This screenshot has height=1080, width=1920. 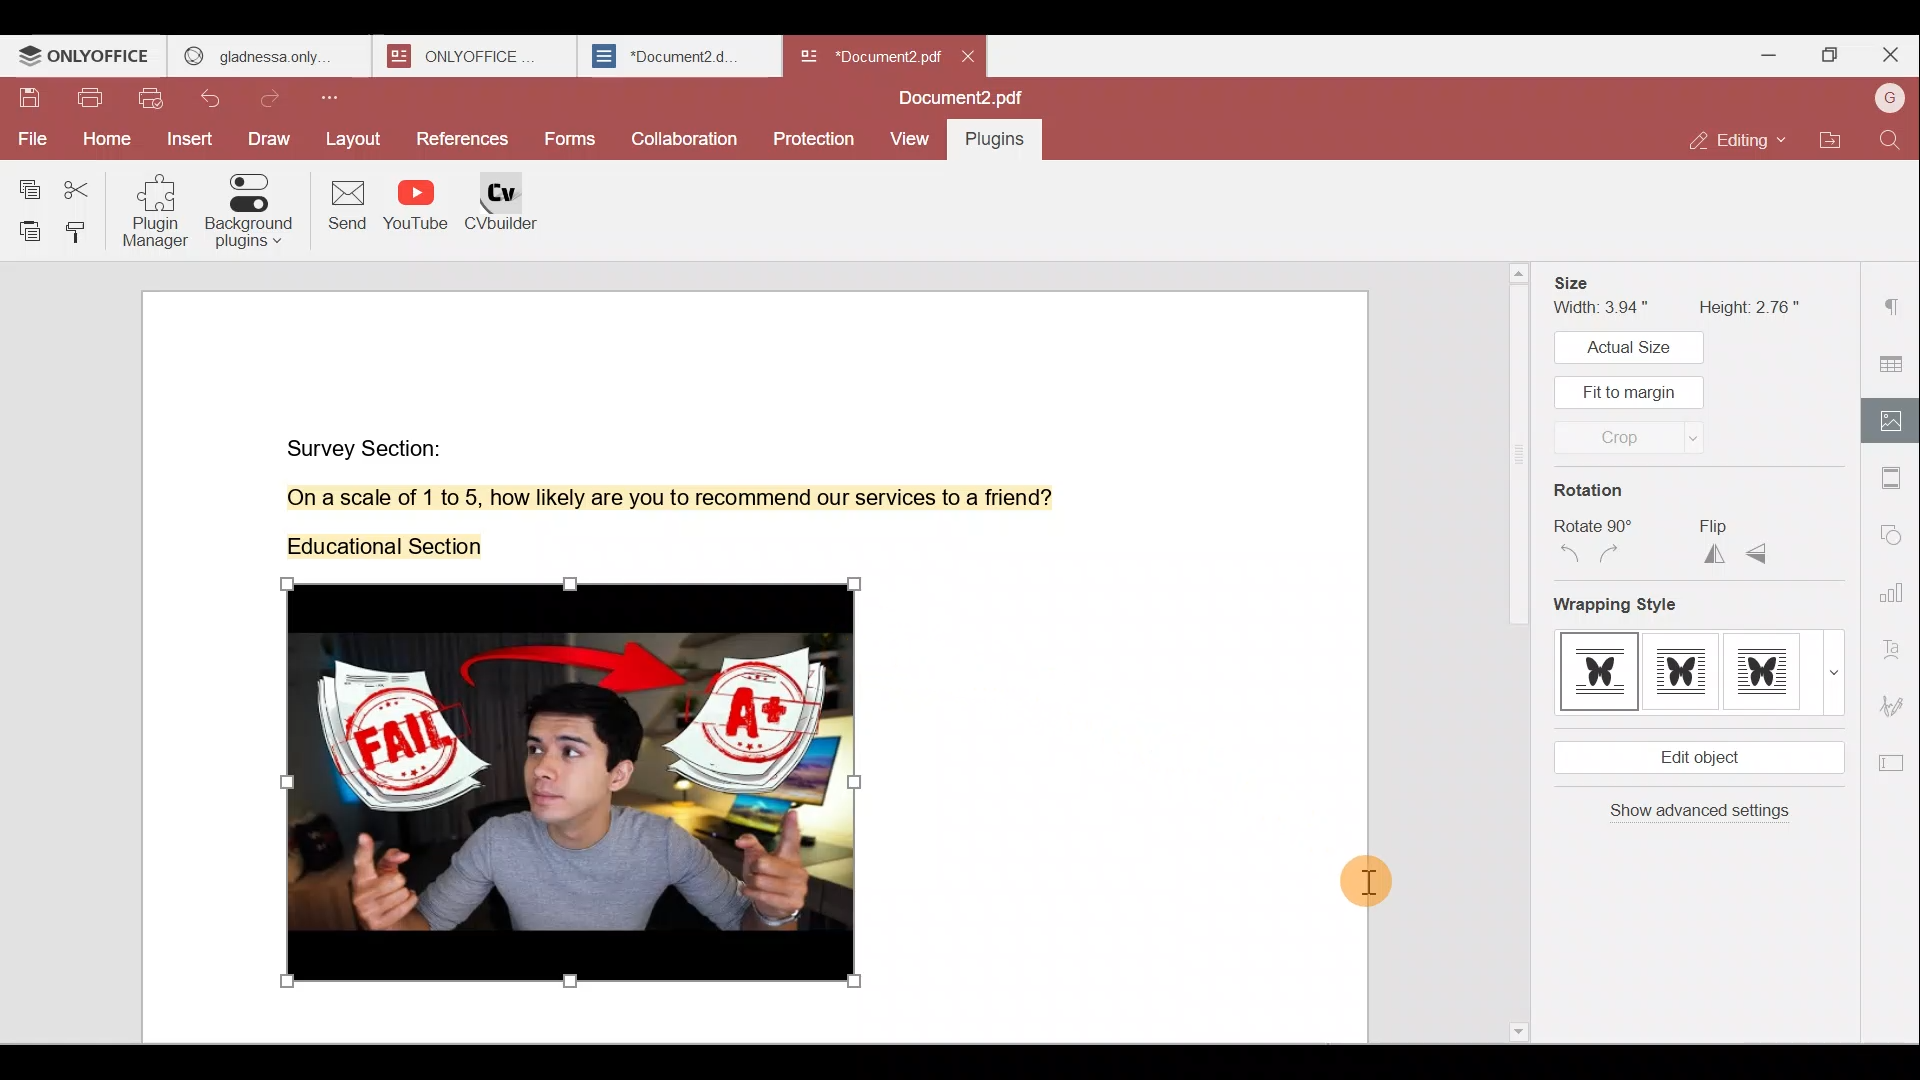 What do you see at coordinates (221, 102) in the screenshot?
I see `Undo` at bounding box center [221, 102].